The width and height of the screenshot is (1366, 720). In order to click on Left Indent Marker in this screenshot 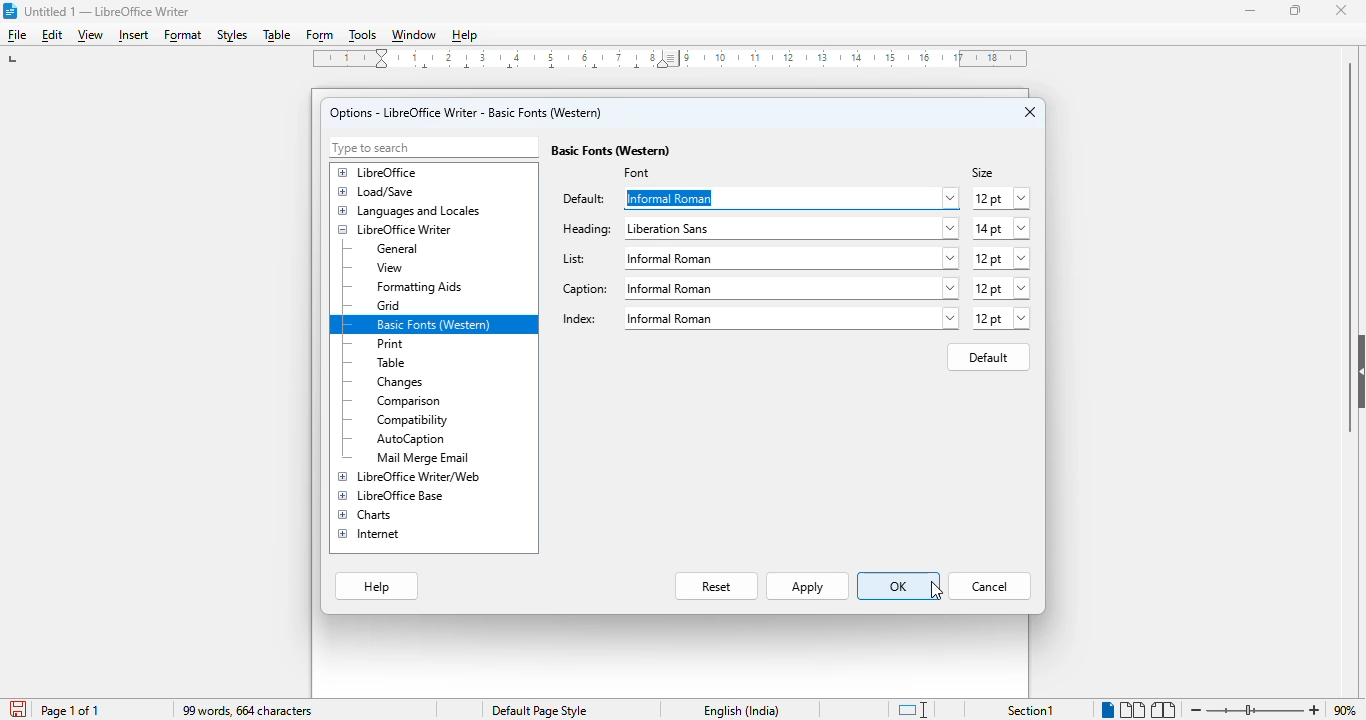, I will do `click(674, 59)`.